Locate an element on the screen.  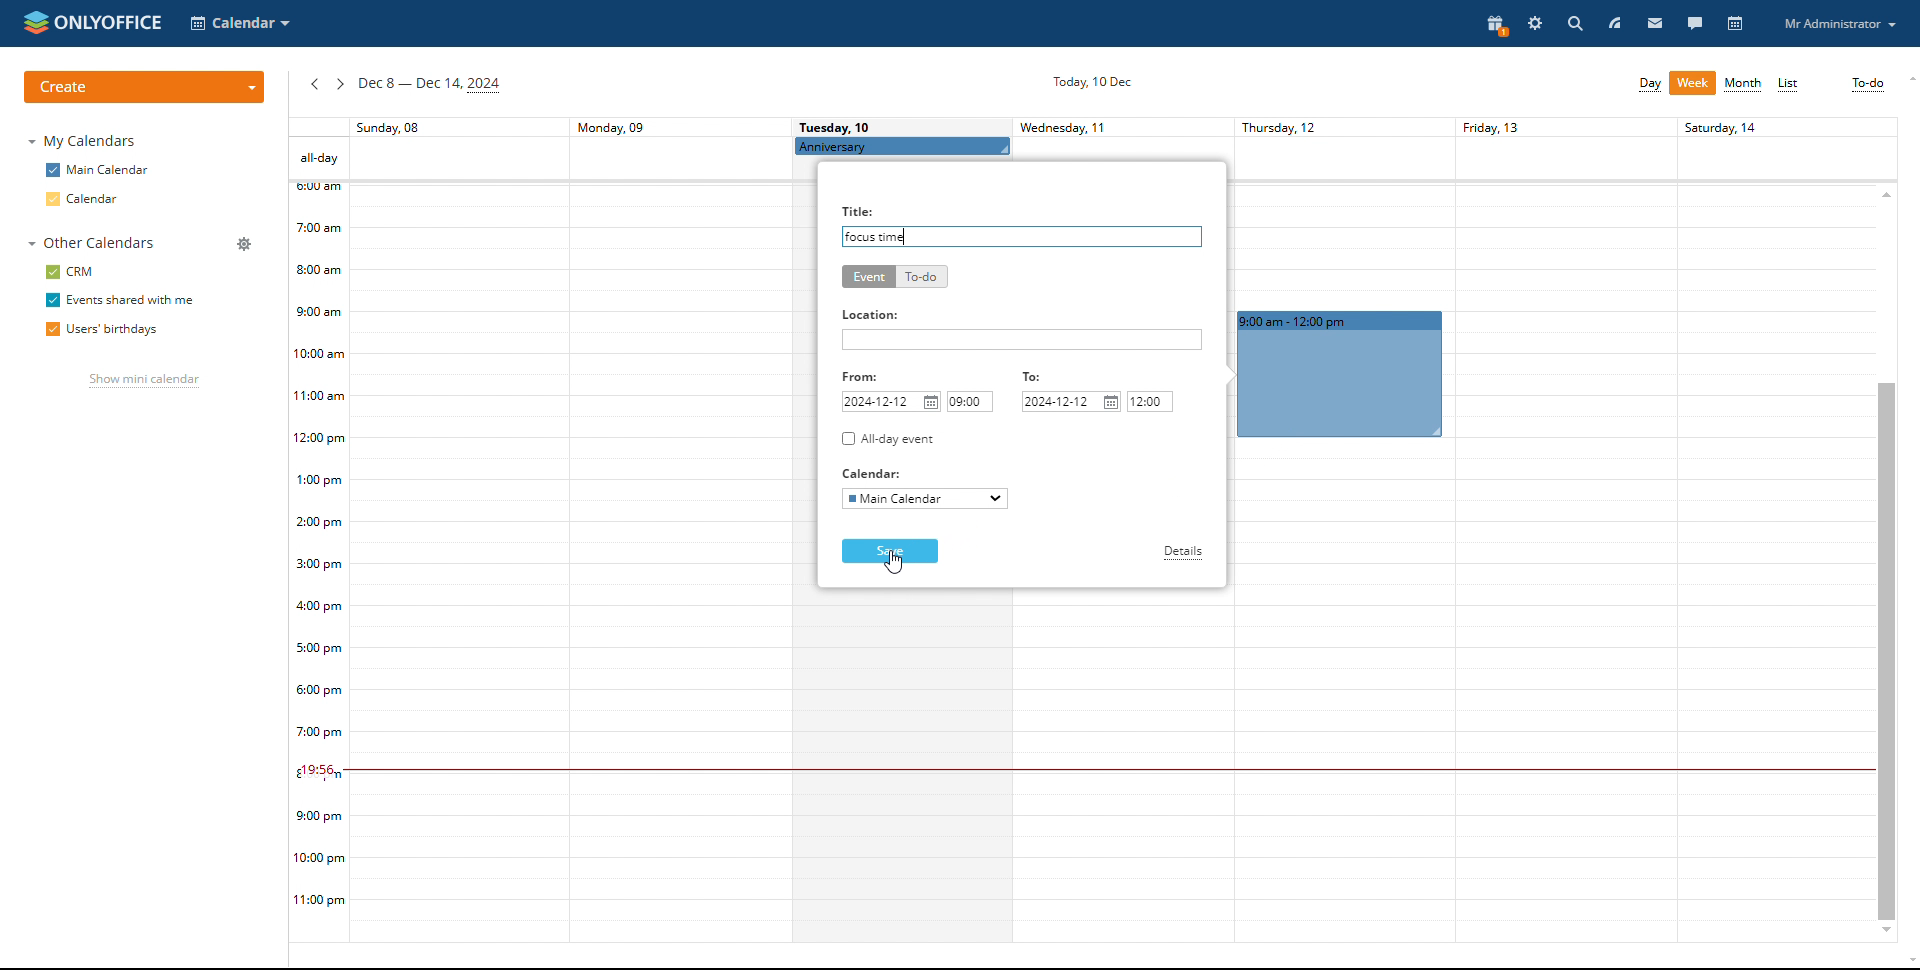
add location is located at coordinates (1020, 340).